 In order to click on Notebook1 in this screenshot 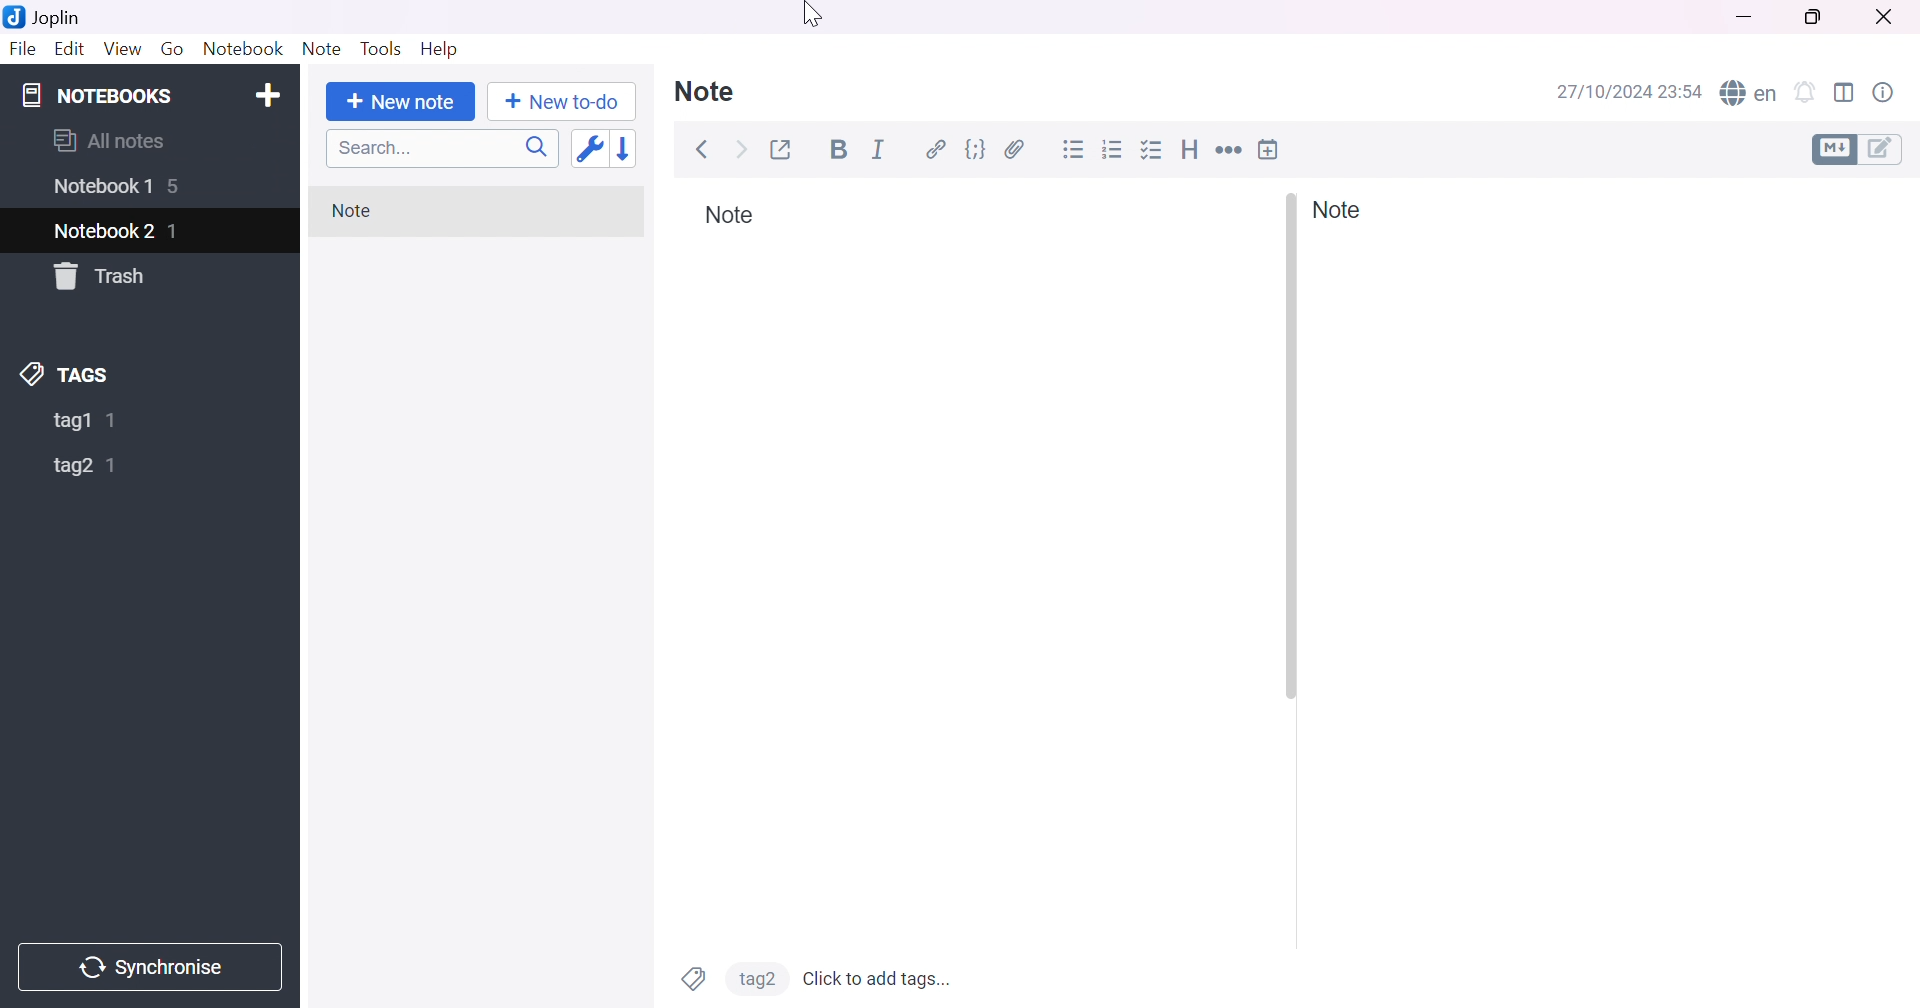, I will do `click(101, 188)`.